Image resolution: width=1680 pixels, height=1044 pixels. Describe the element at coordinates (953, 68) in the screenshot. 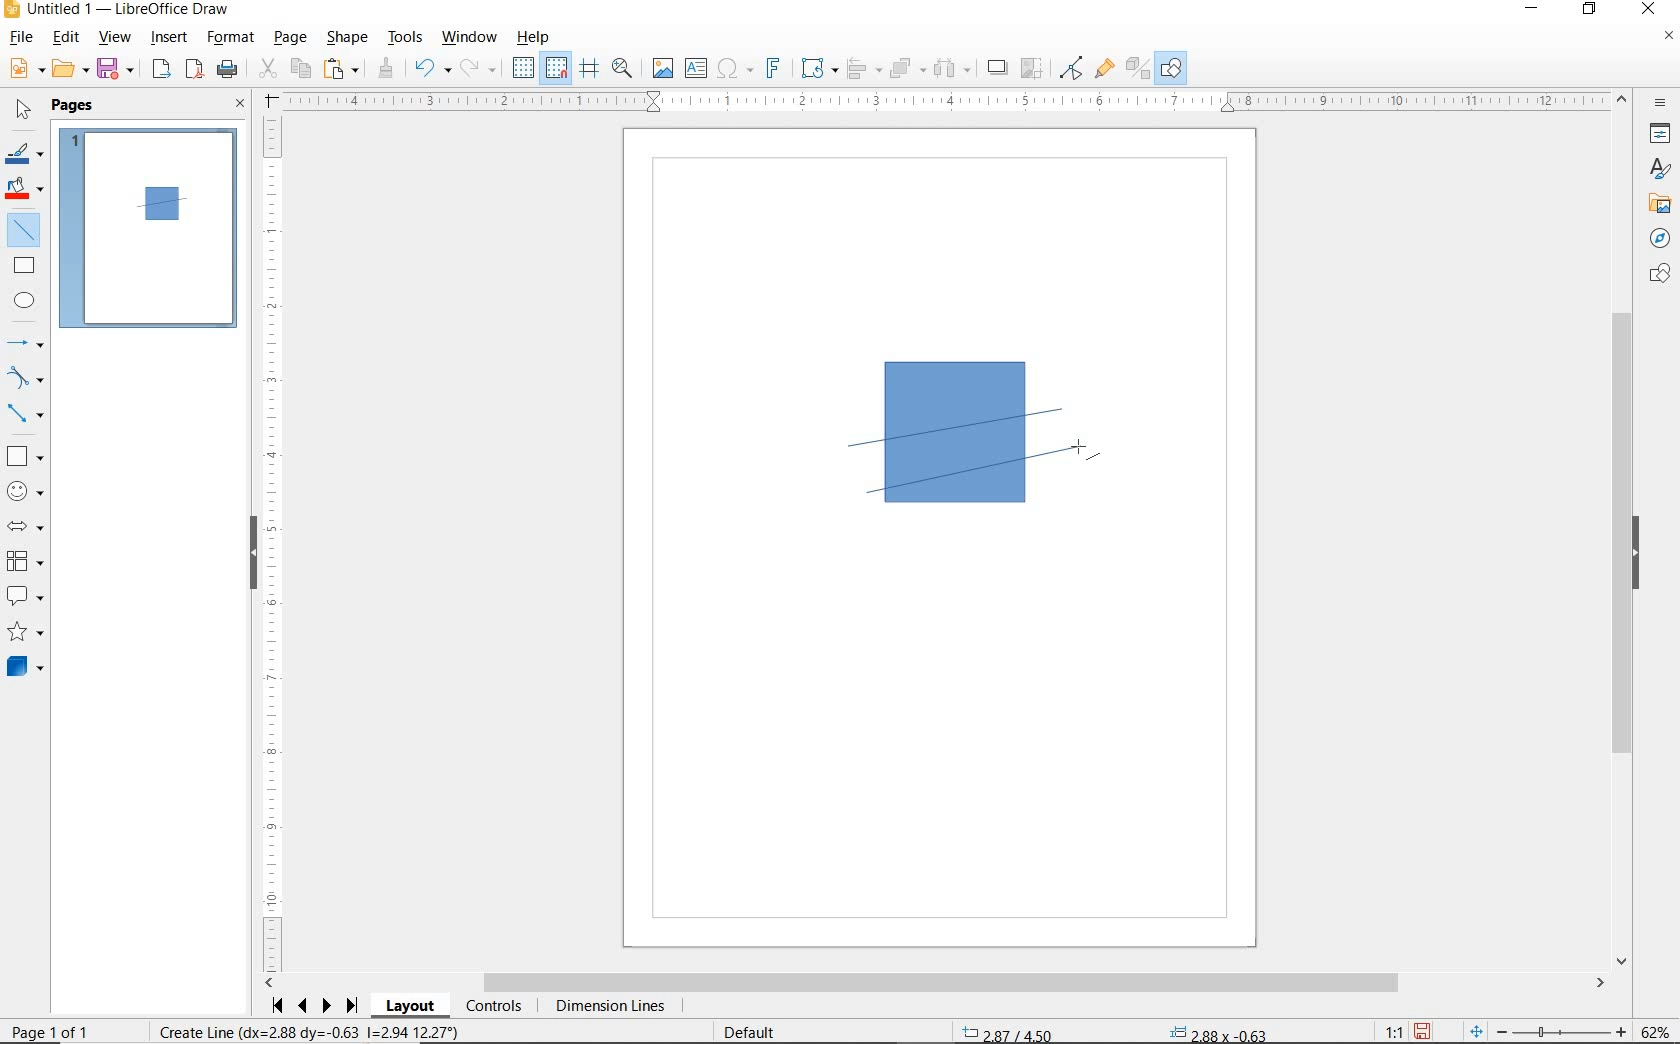

I see `SELECT AT LEAST THREE OBJECTS TO DISTRIBUTE` at that location.